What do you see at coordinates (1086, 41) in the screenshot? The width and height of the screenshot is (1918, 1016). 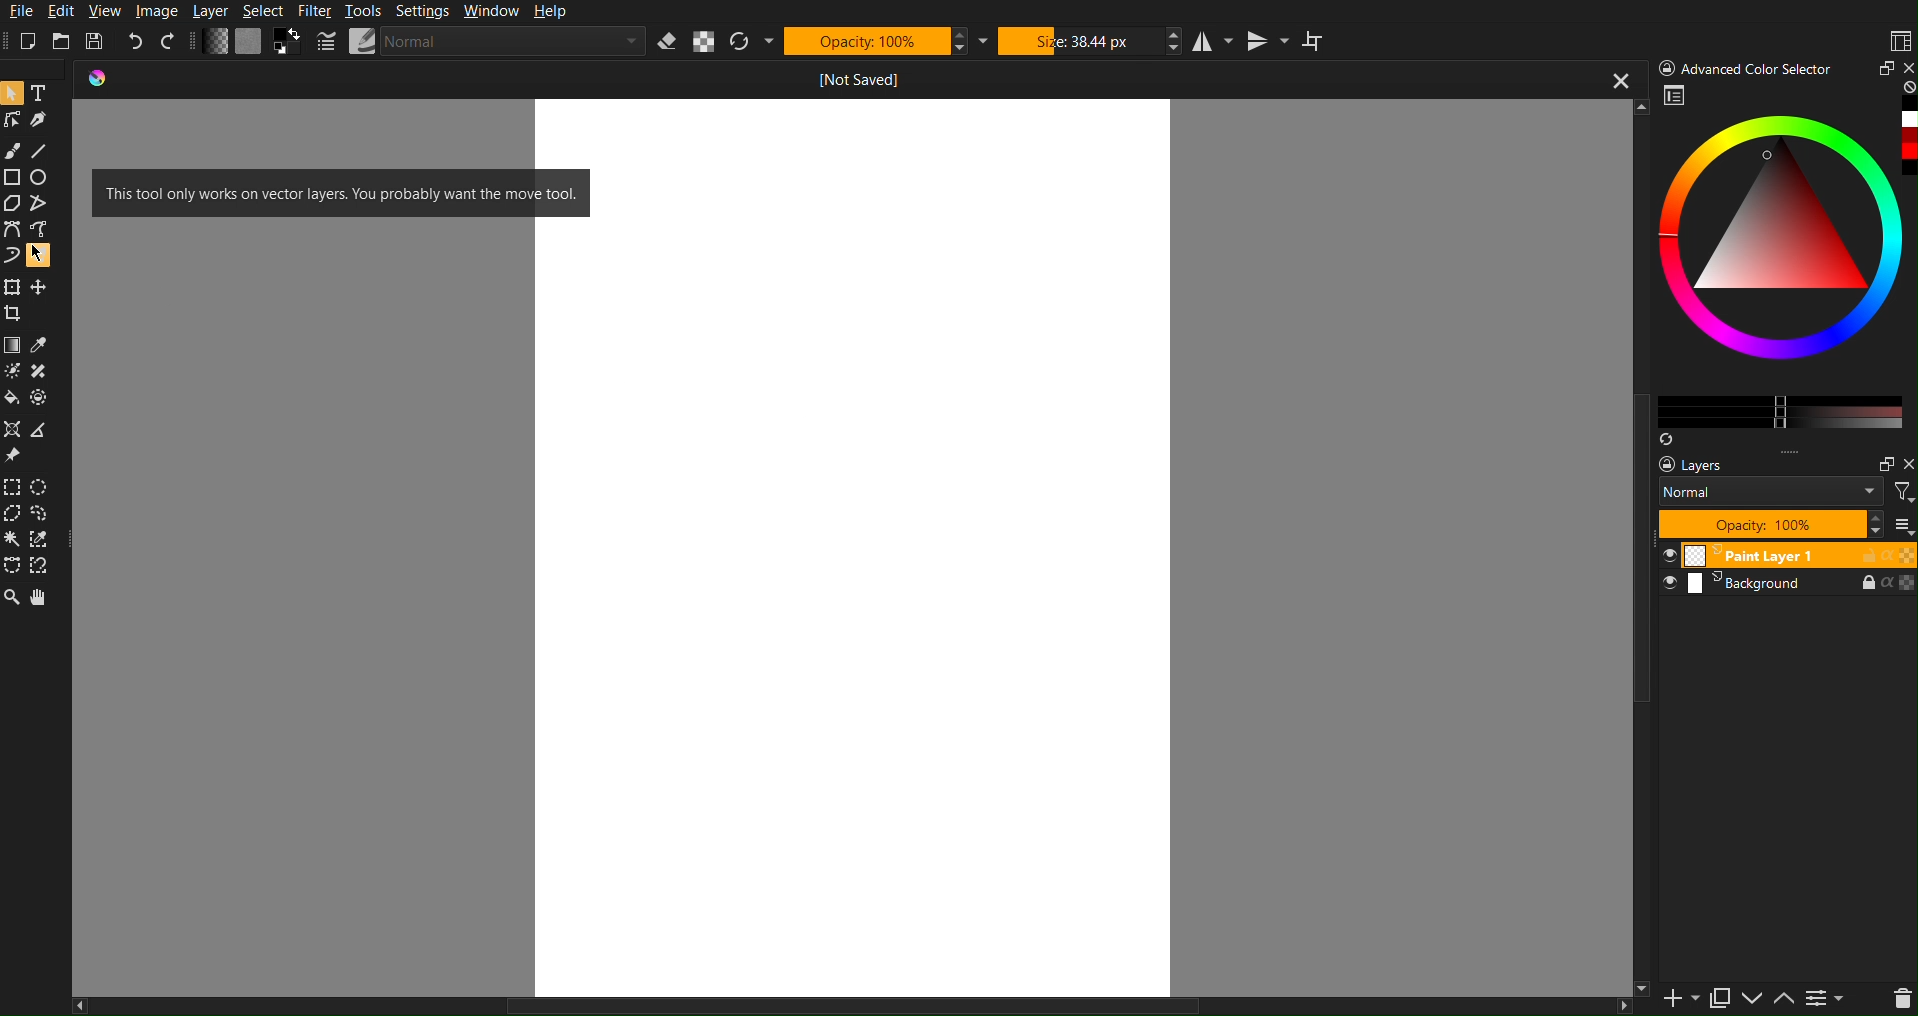 I see `Size` at bounding box center [1086, 41].